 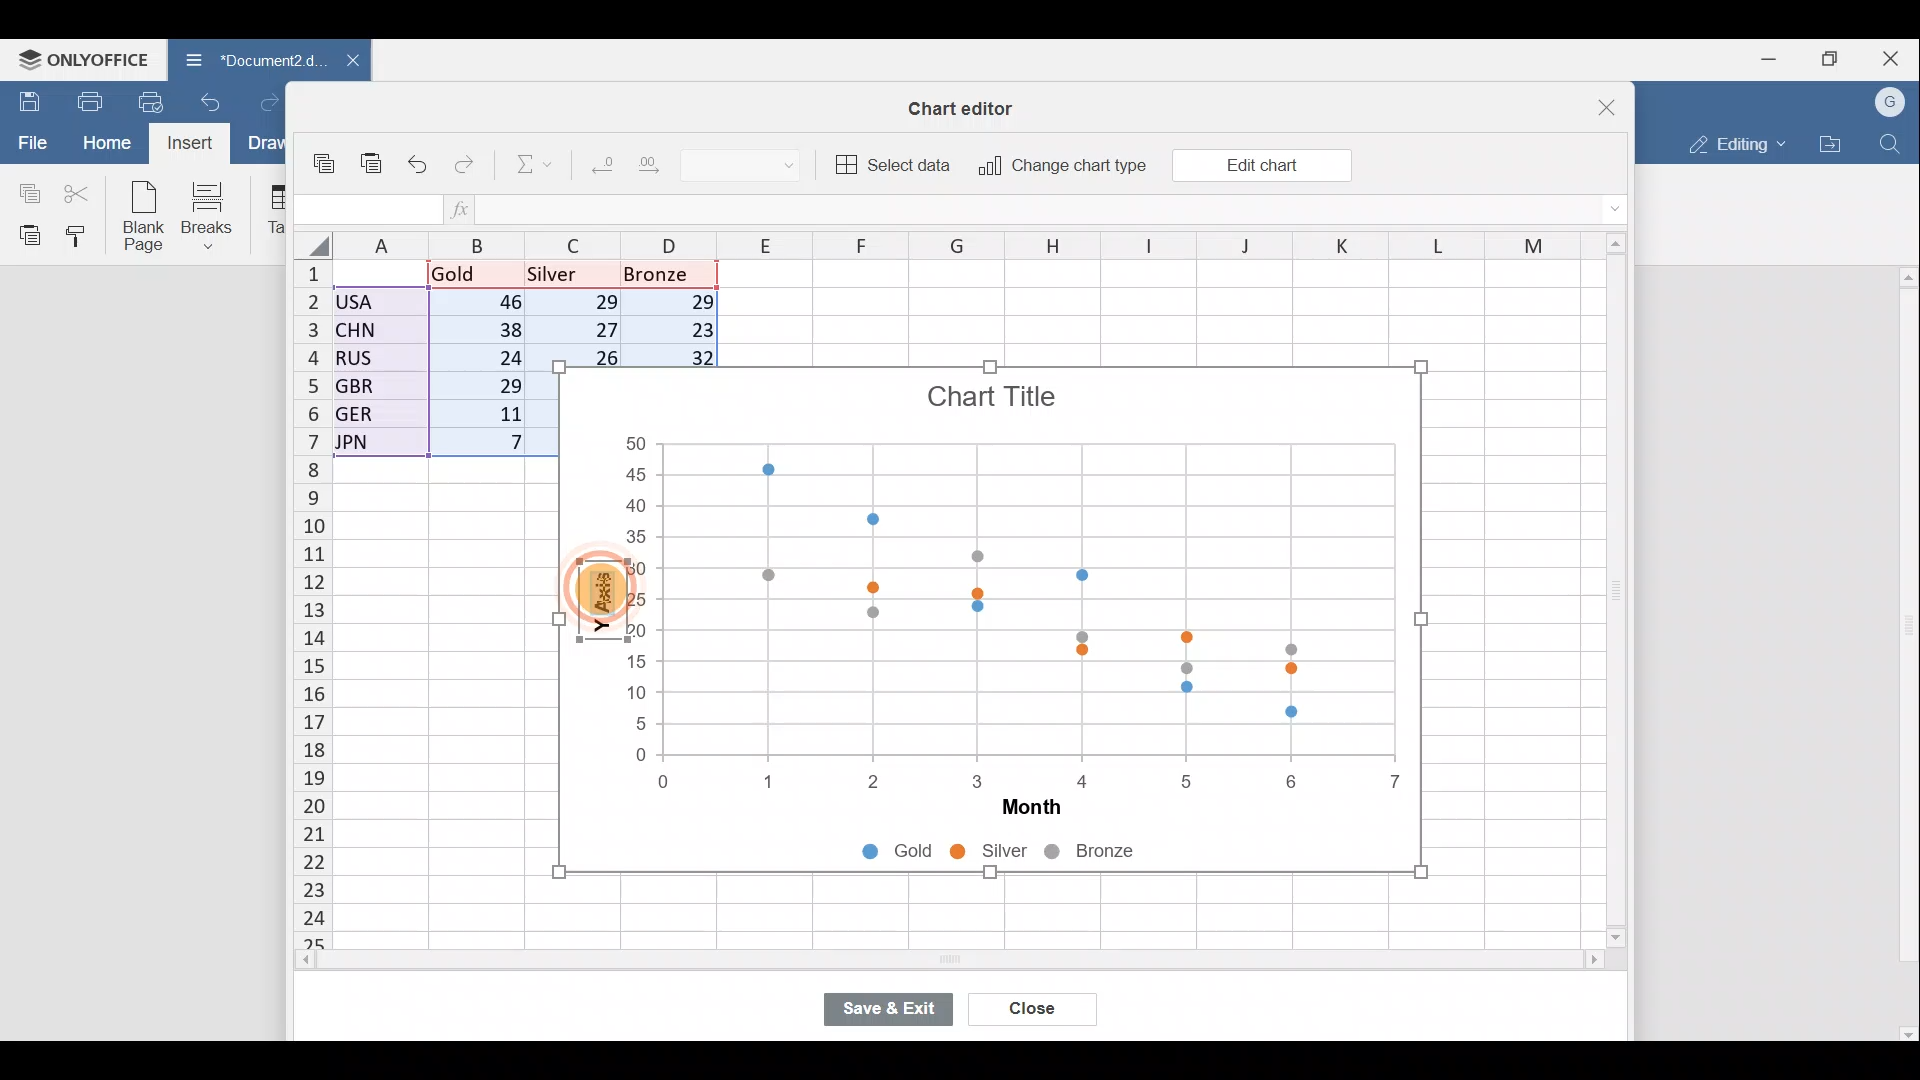 What do you see at coordinates (274, 211) in the screenshot?
I see `Table` at bounding box center [274, 211].